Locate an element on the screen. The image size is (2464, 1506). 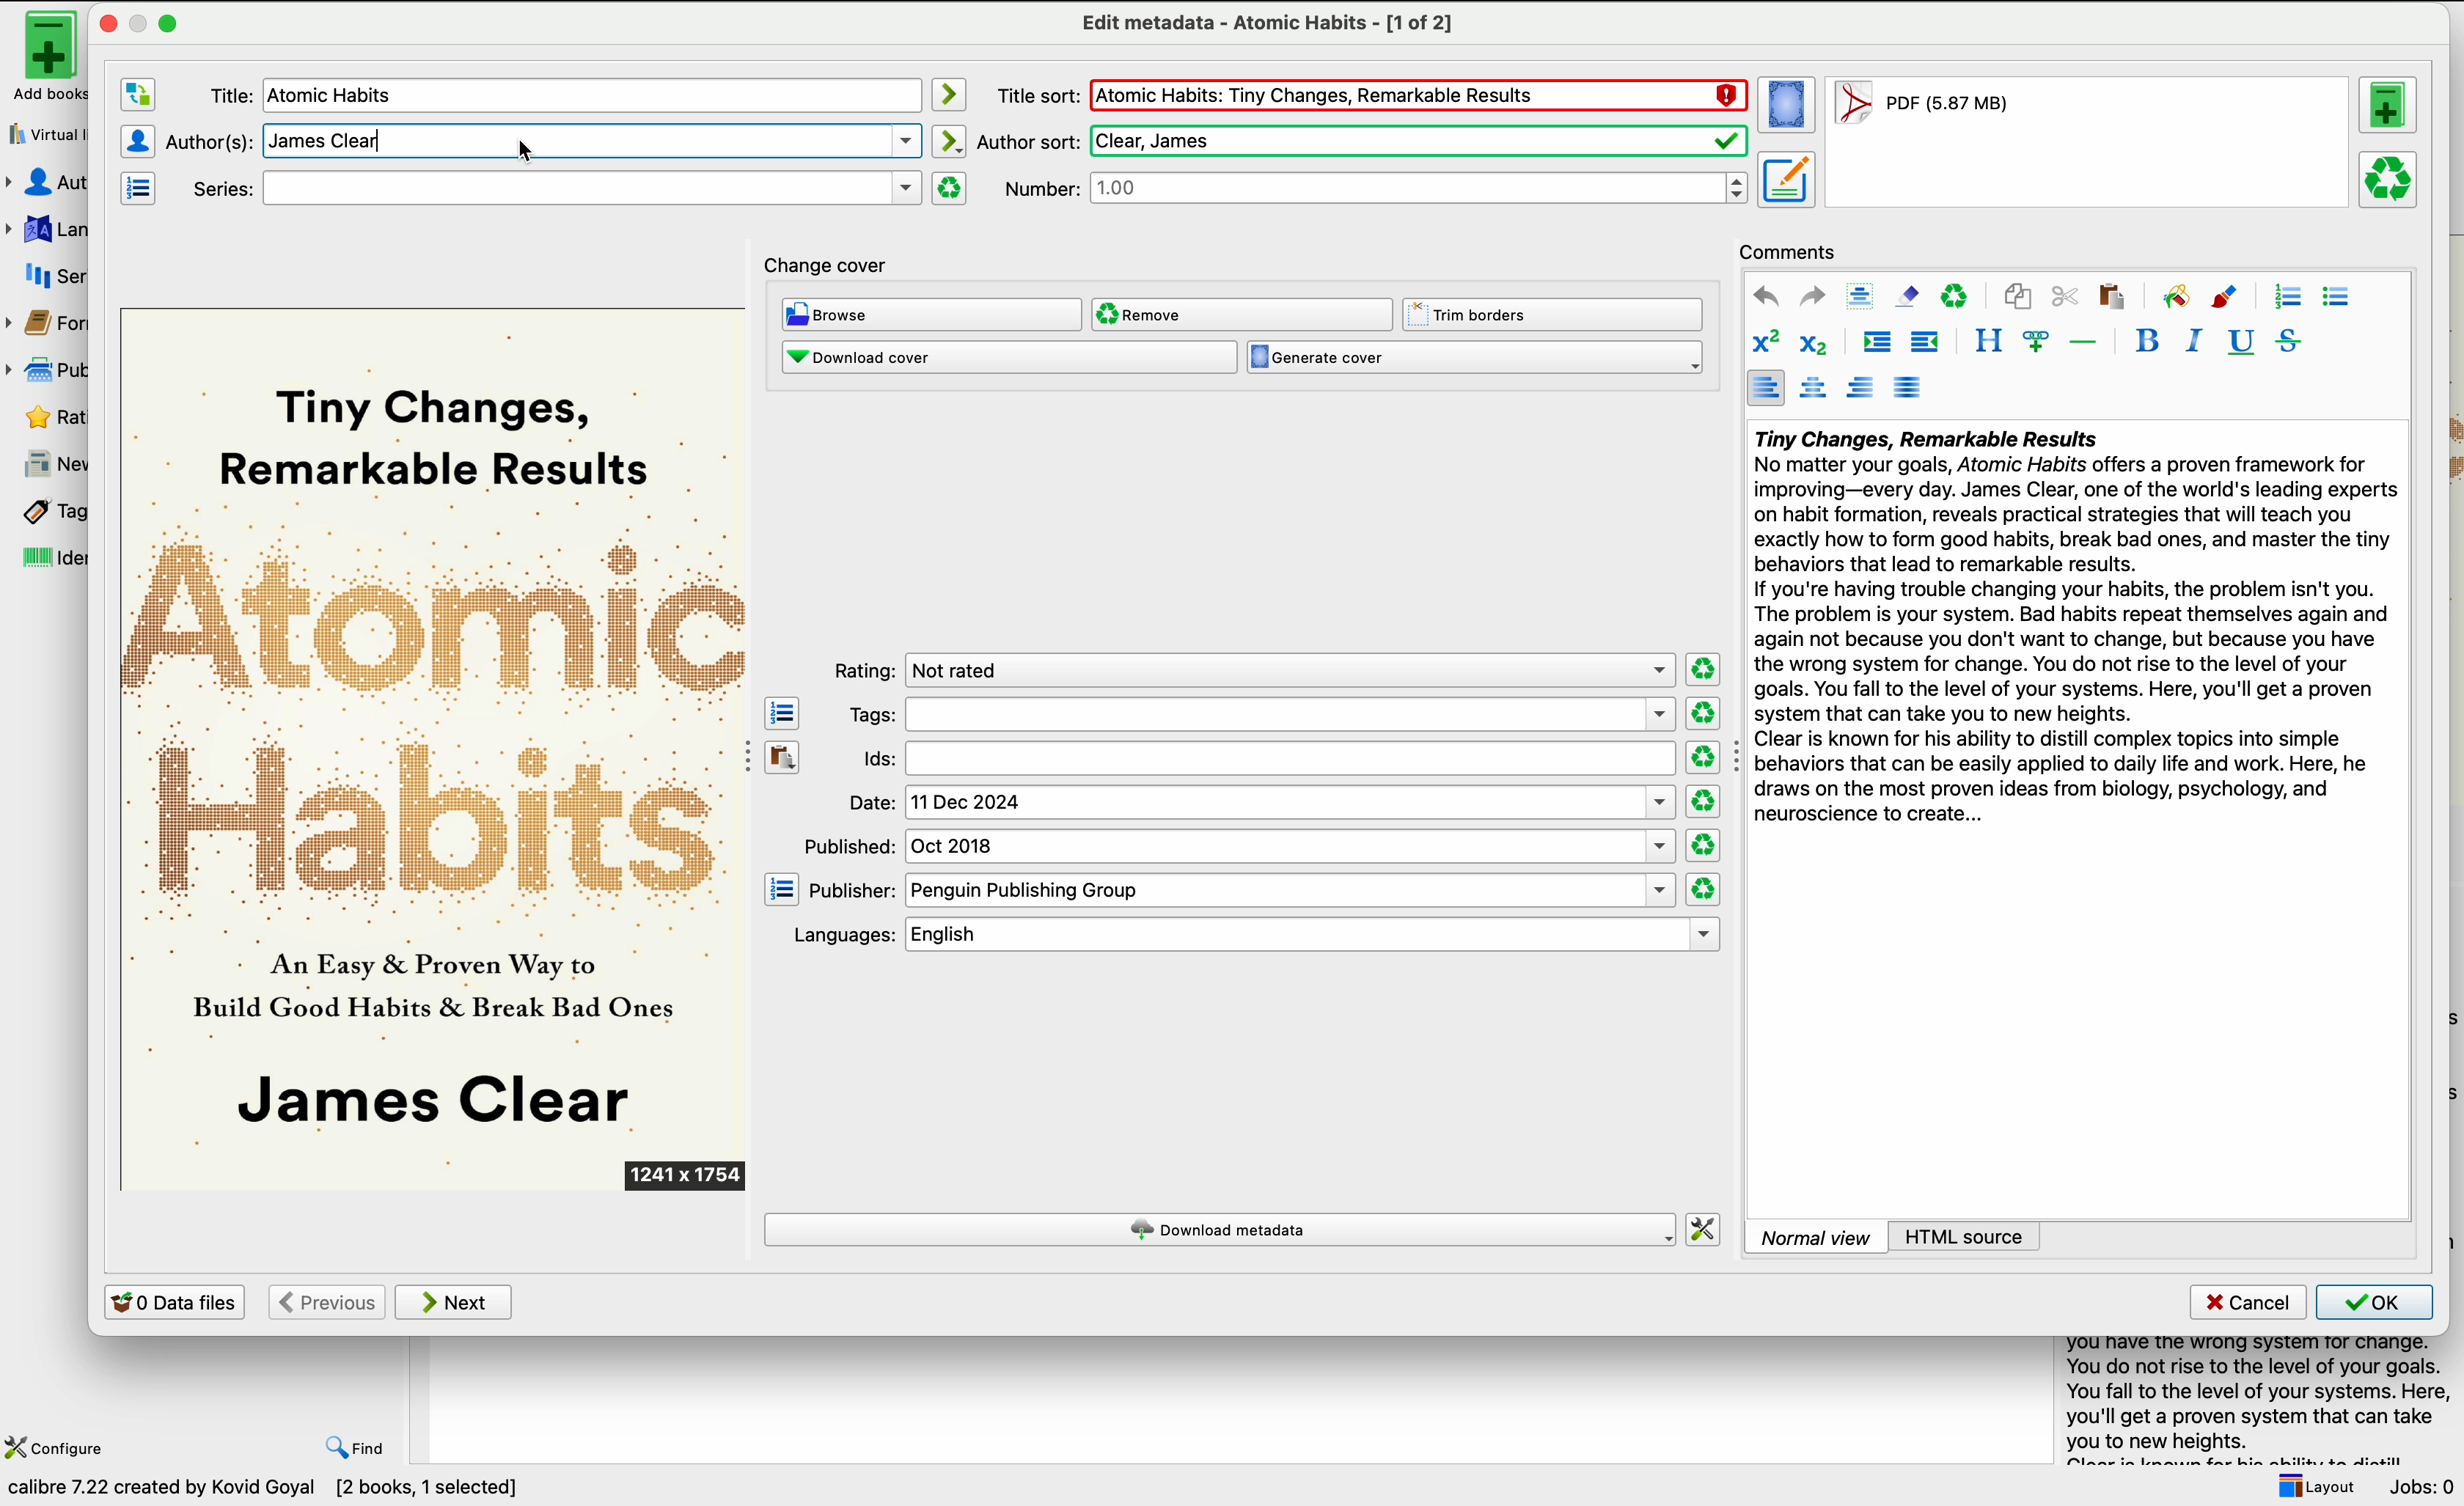
authors is located at coordinates (49, 183).